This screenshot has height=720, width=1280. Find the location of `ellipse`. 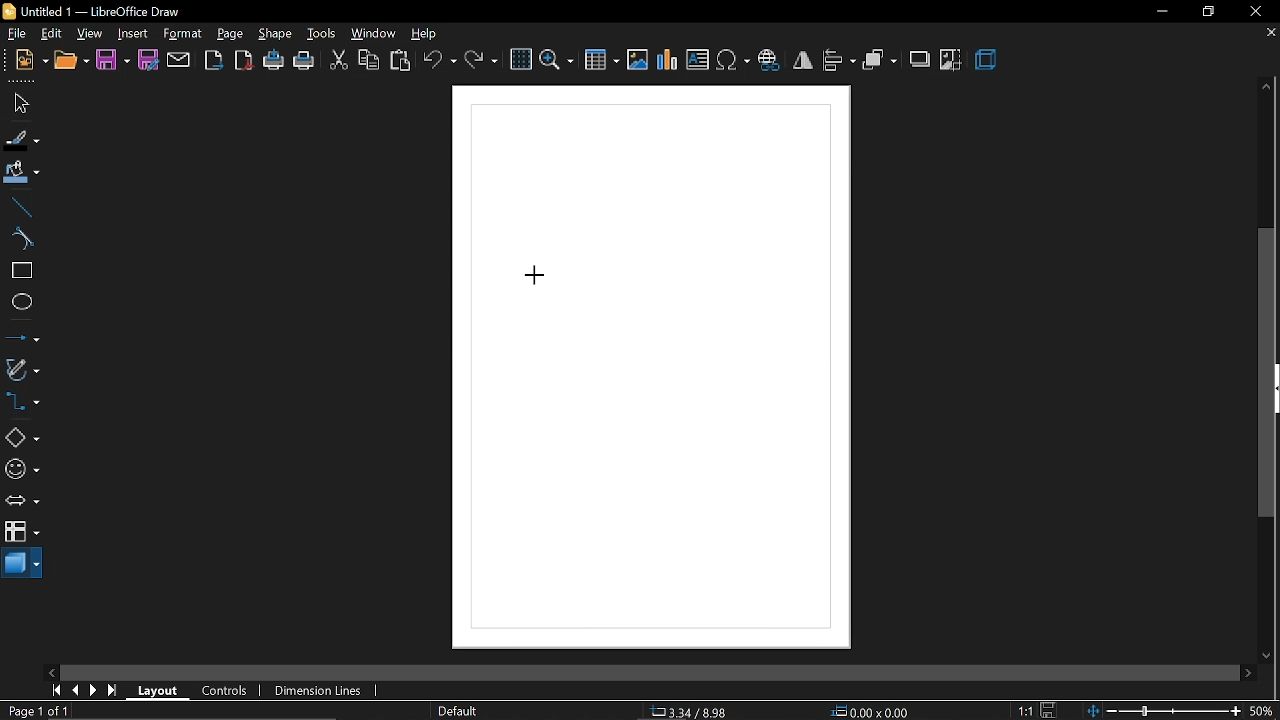

ellipse is located at coordinates (23, 304).